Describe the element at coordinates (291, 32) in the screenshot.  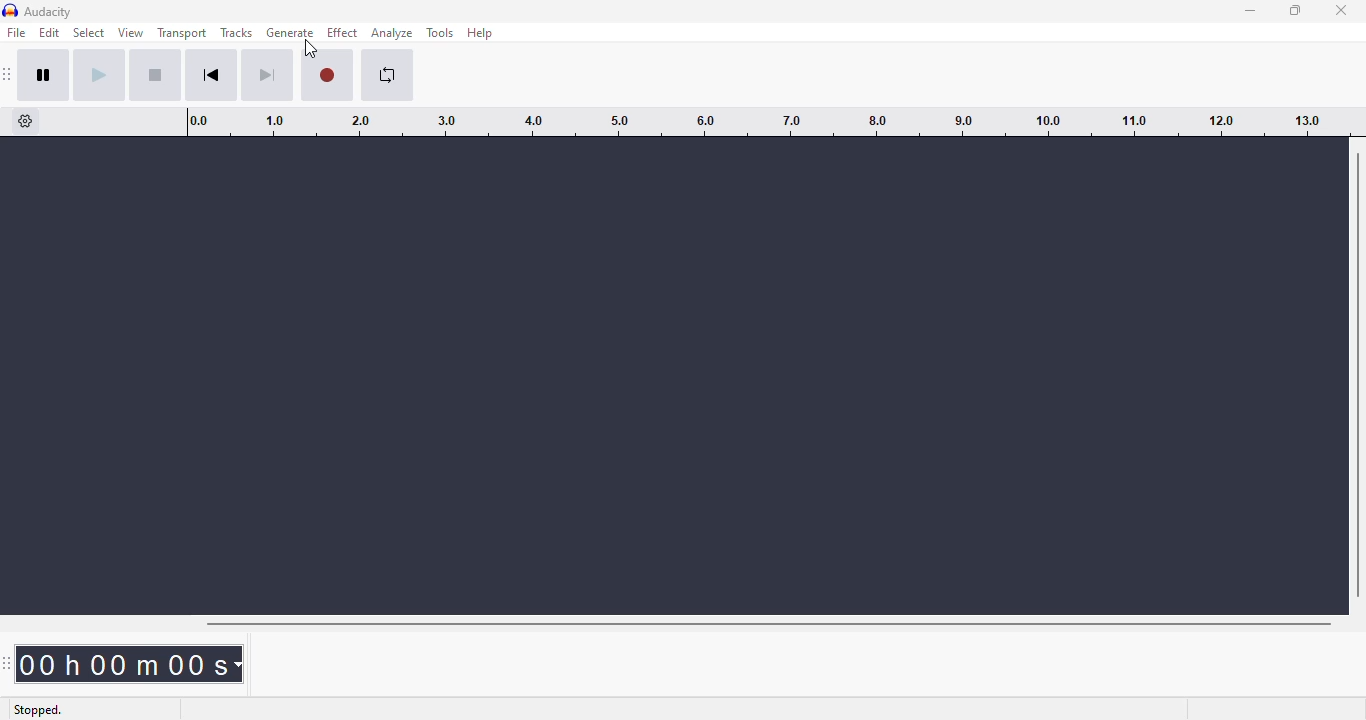
I see `generate` at that location.